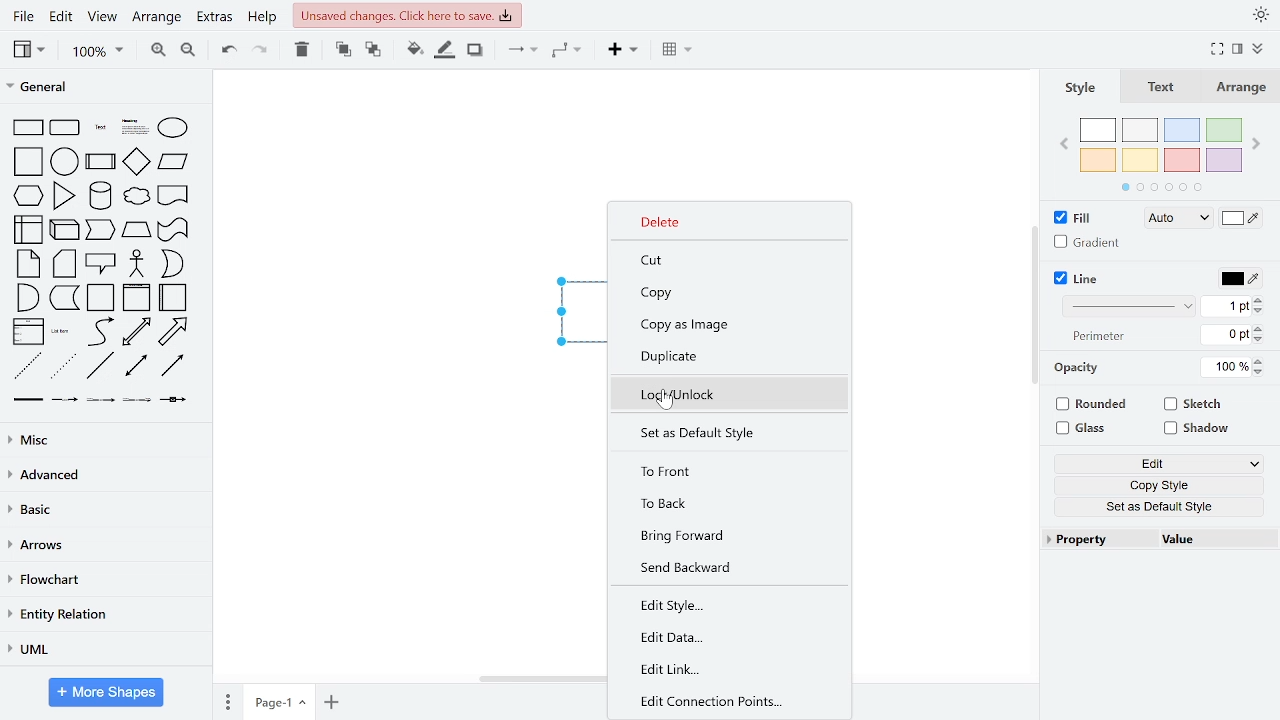  What do you see at coordinates (723, 357) in the screenshot?
I see `duplicate` at bounding box center [723, 357].